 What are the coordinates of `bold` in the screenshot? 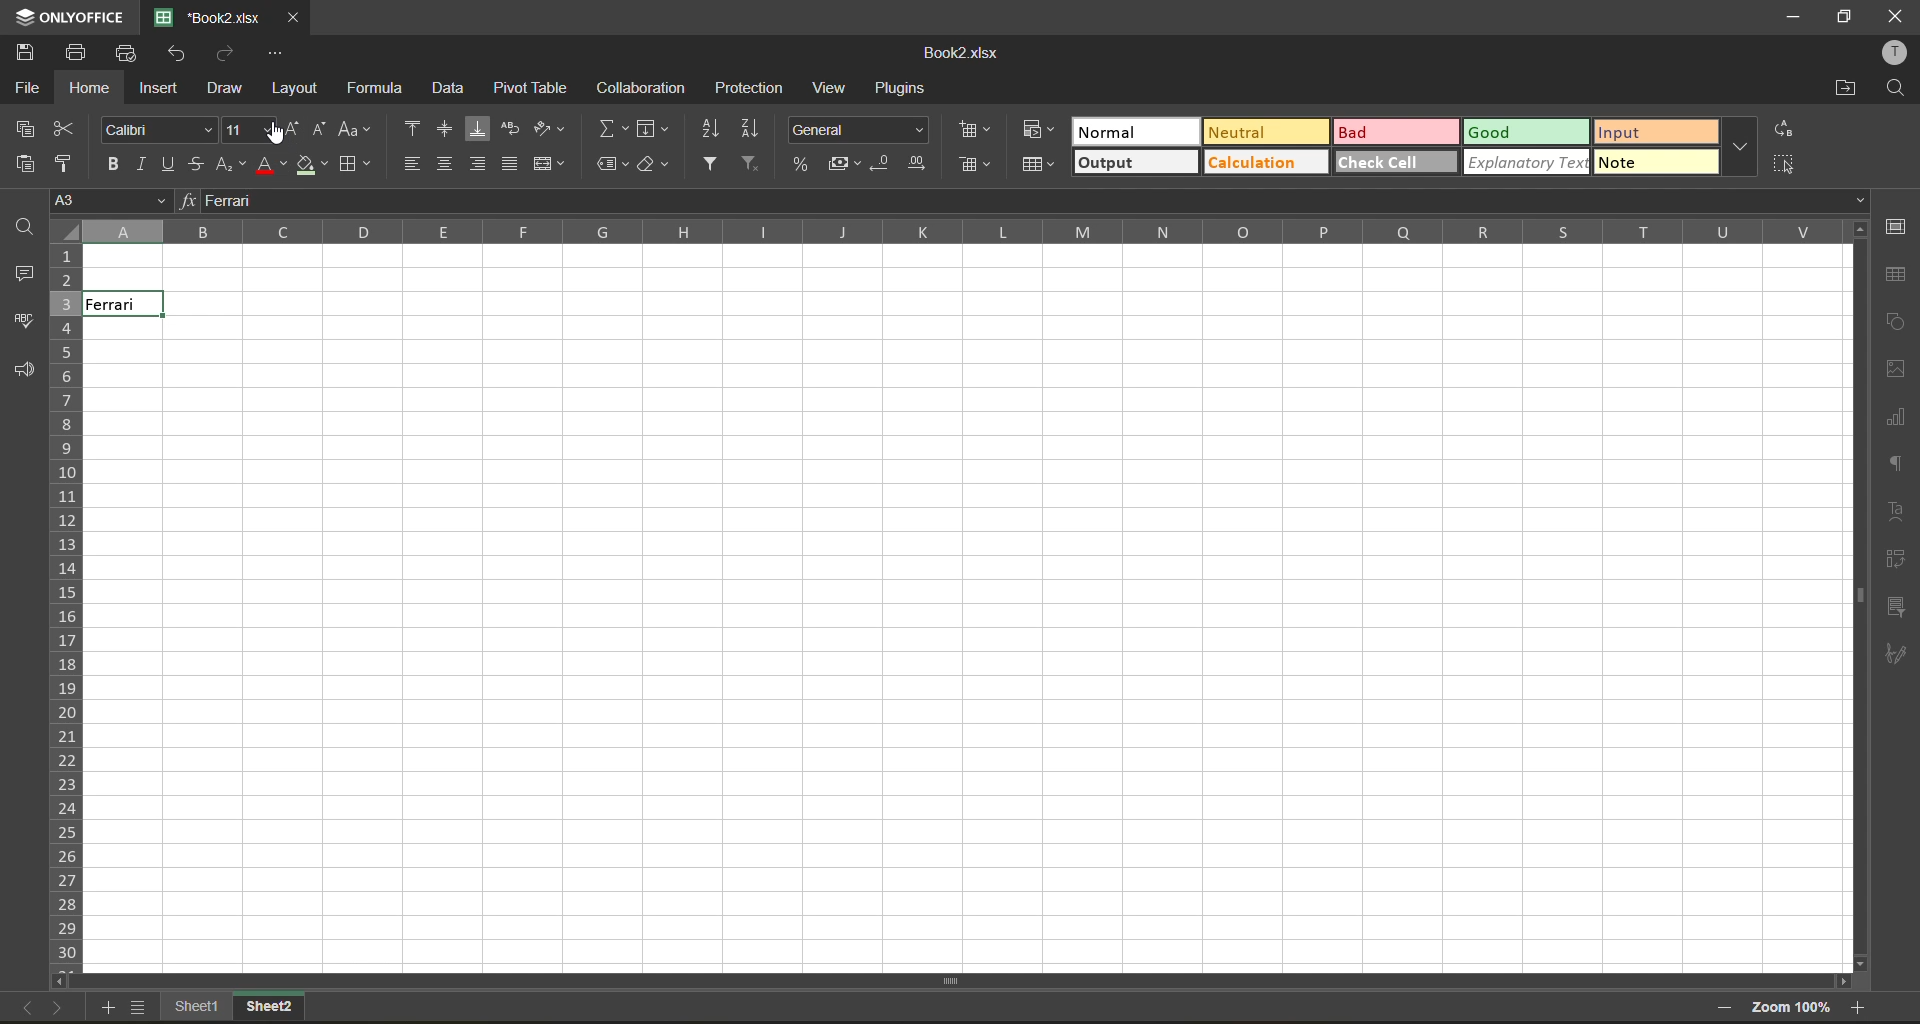 It's located at (109, 165).